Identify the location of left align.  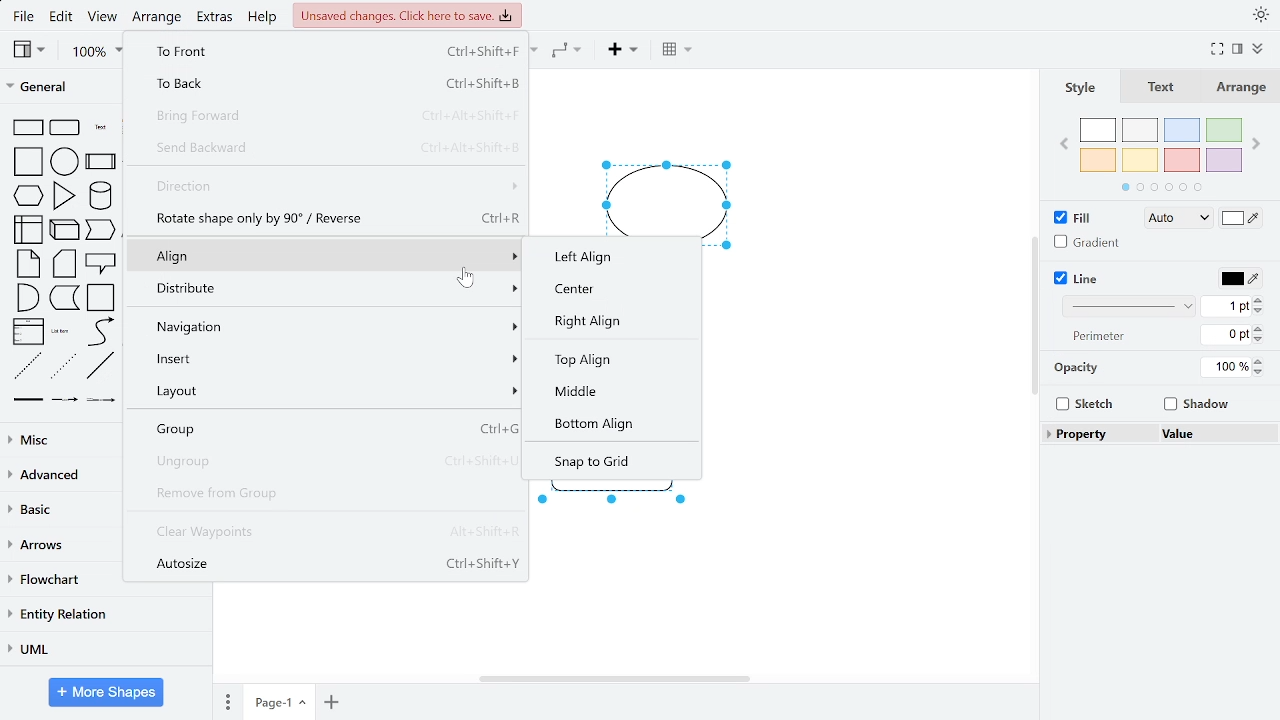
(622, 256).